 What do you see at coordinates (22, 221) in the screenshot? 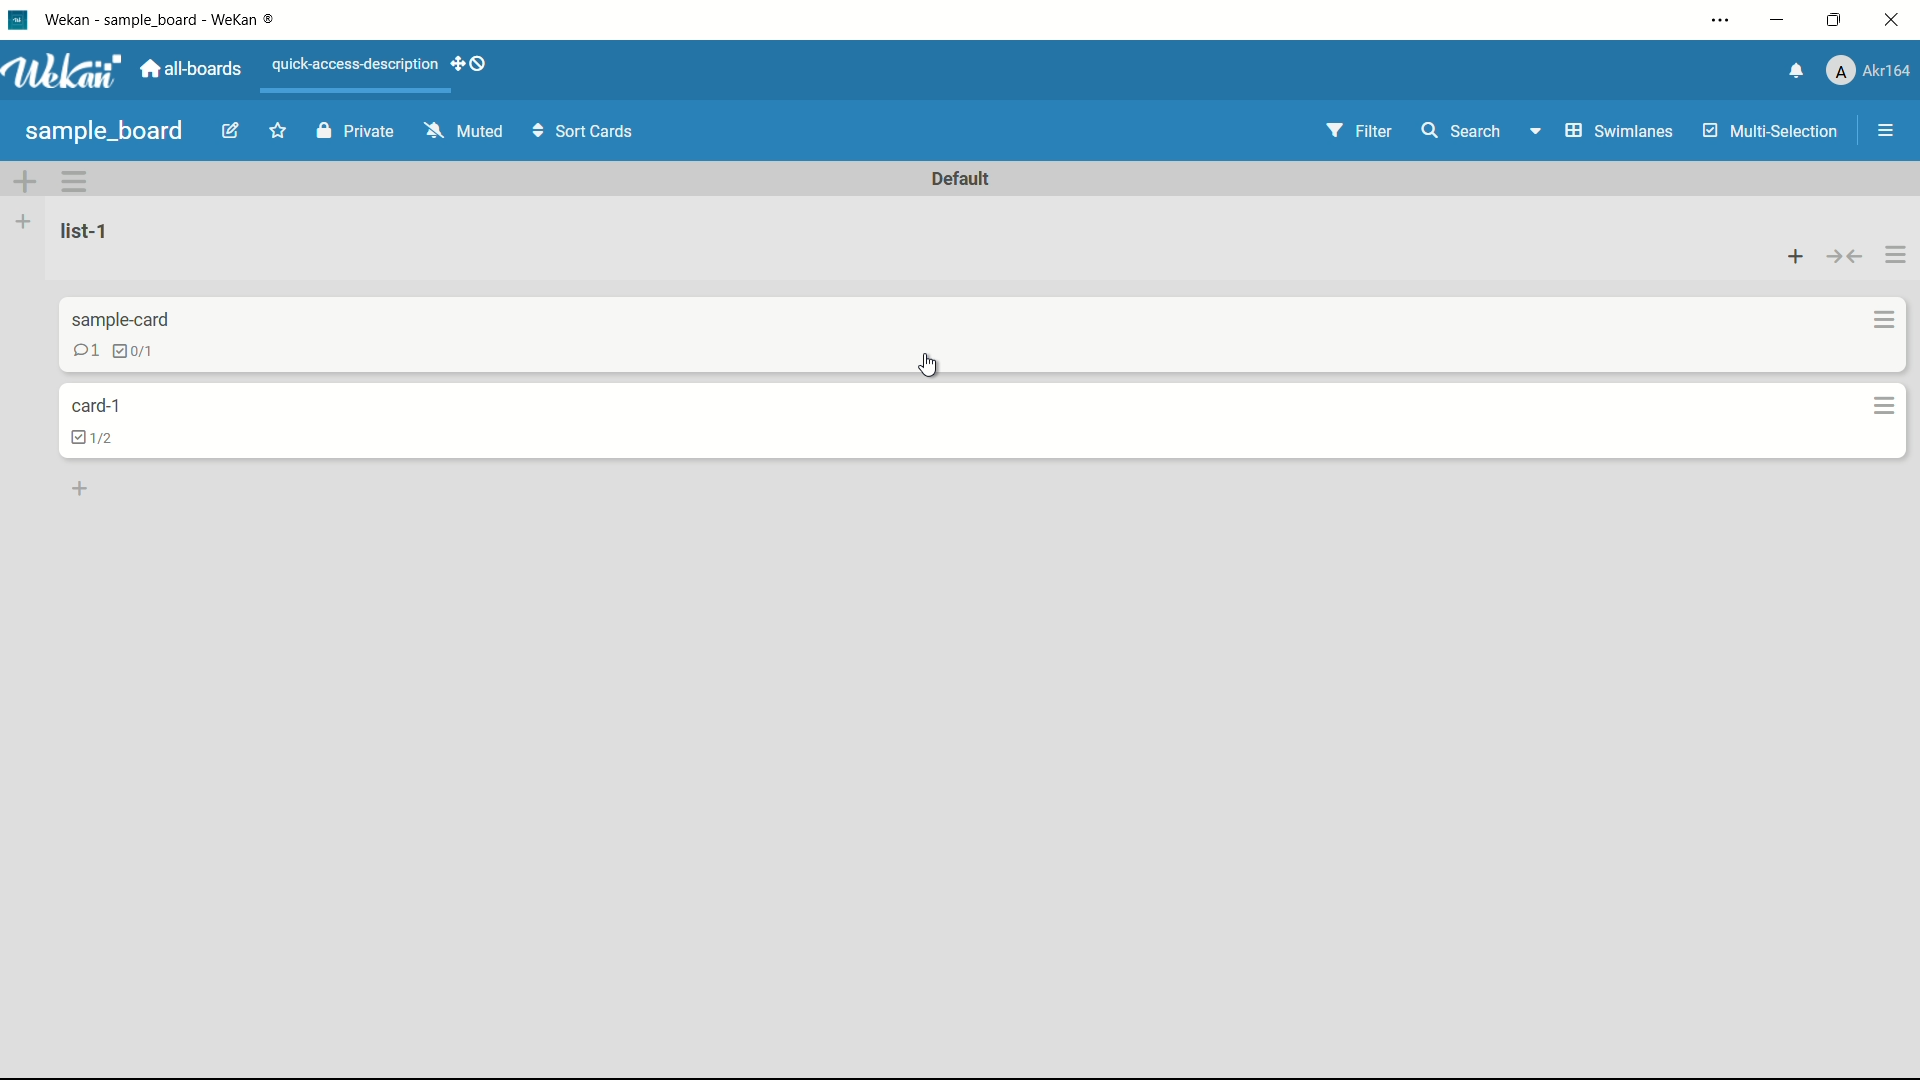
I see `list actions` at bounding box center [22, 221].